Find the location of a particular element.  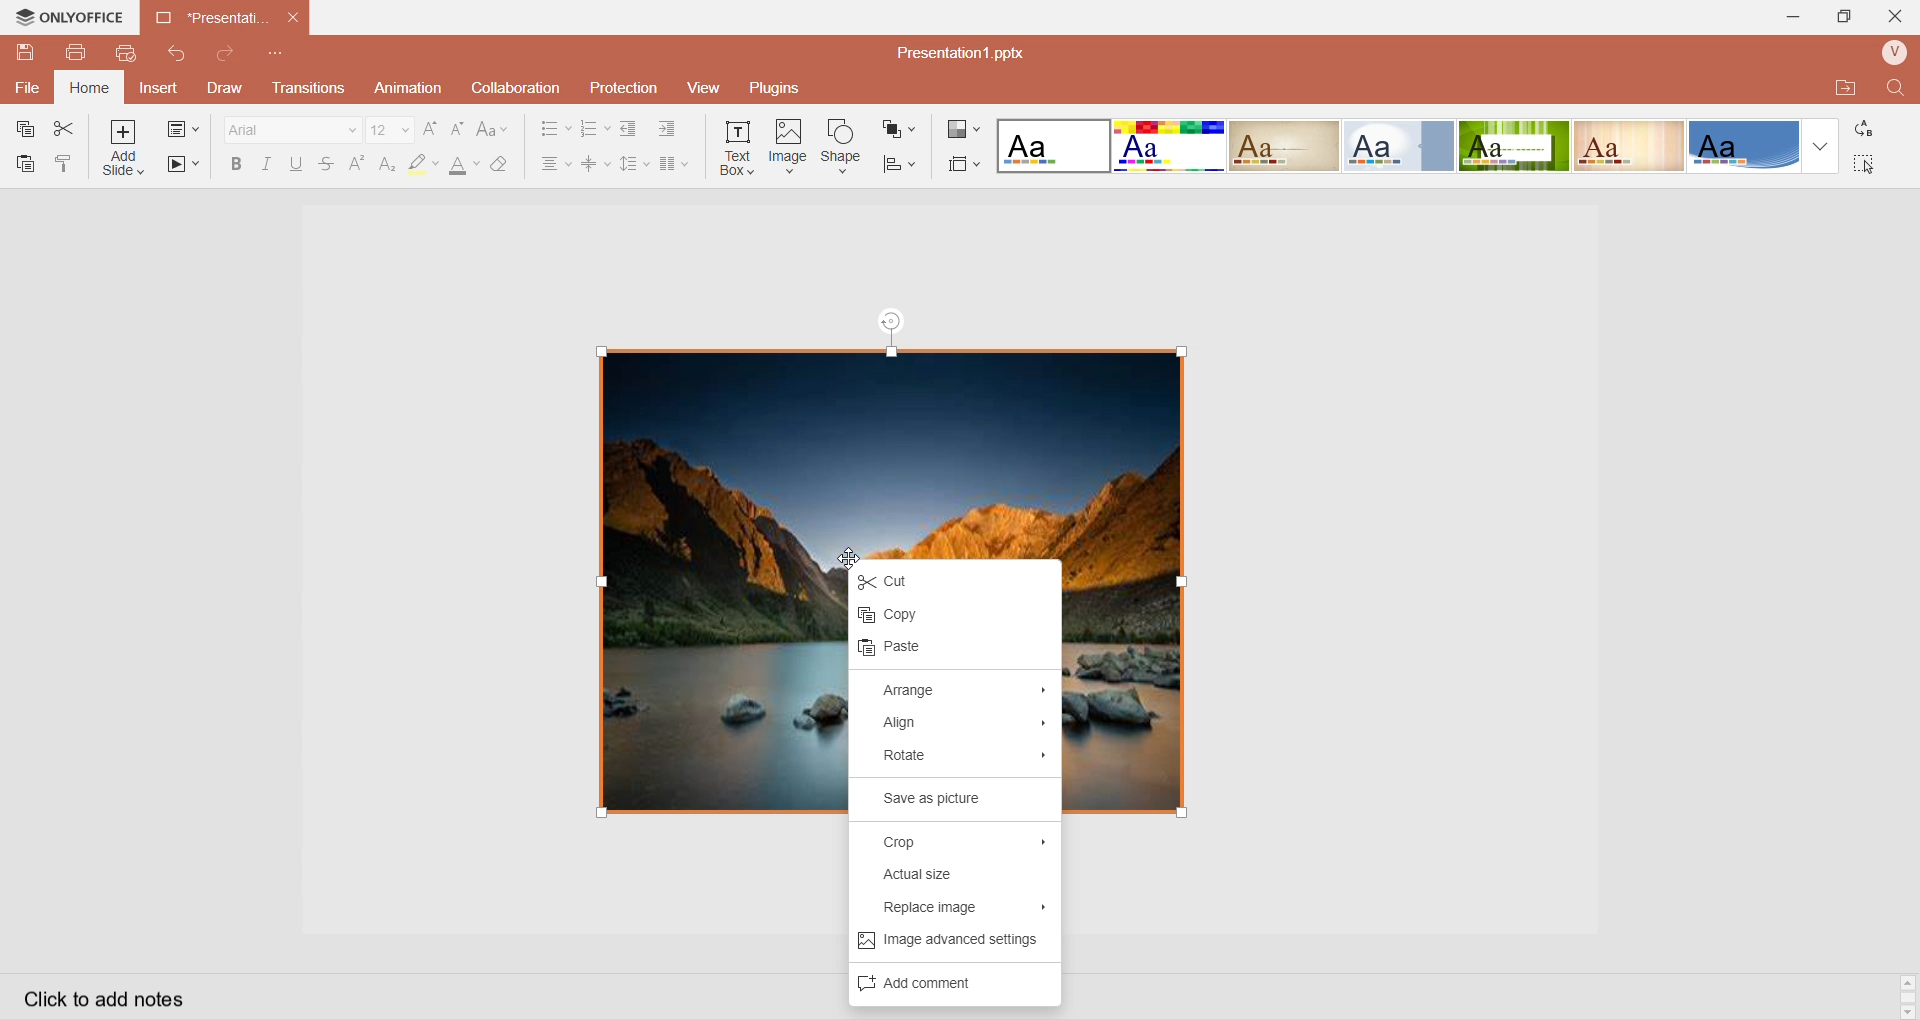

Highlight Color is located at coordinates (426, 165).